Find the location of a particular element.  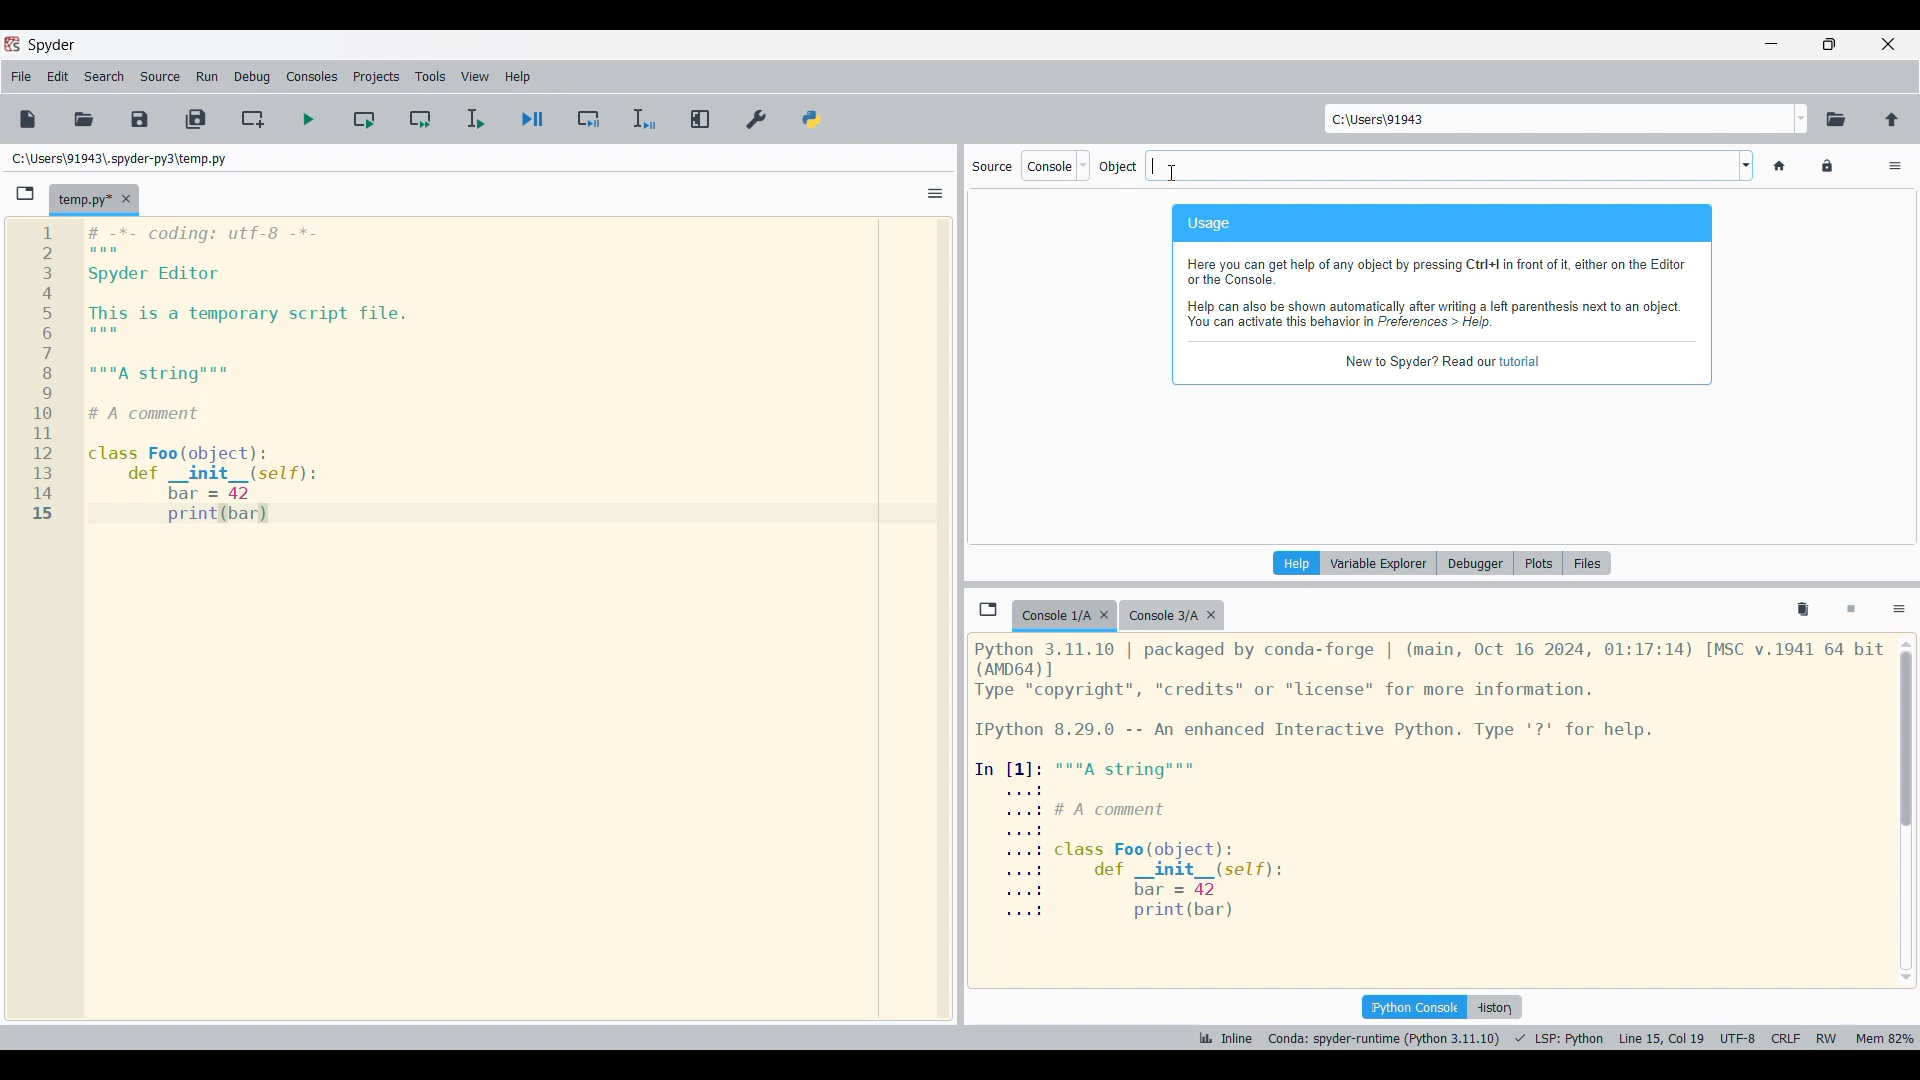

Home is located at coordinates (1781, 166).